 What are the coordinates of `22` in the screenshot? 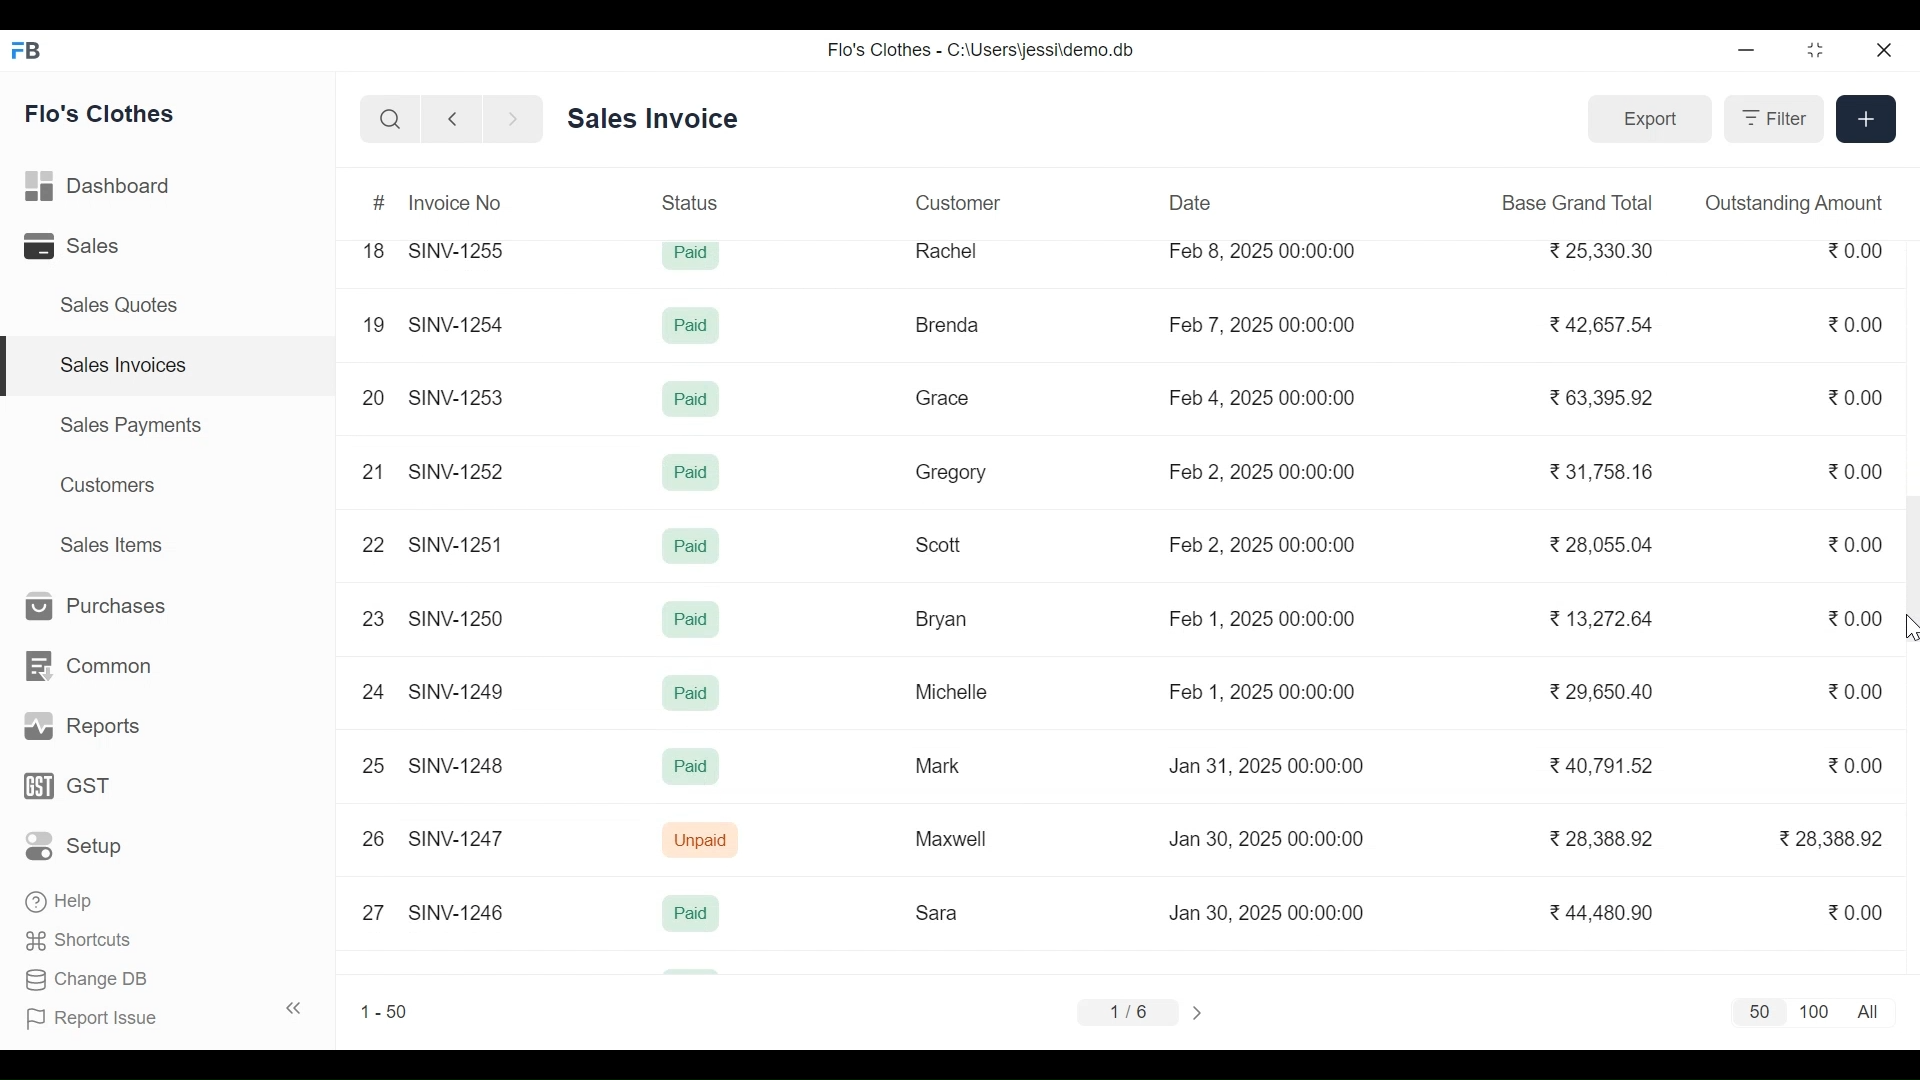 It's located at (370, 544).